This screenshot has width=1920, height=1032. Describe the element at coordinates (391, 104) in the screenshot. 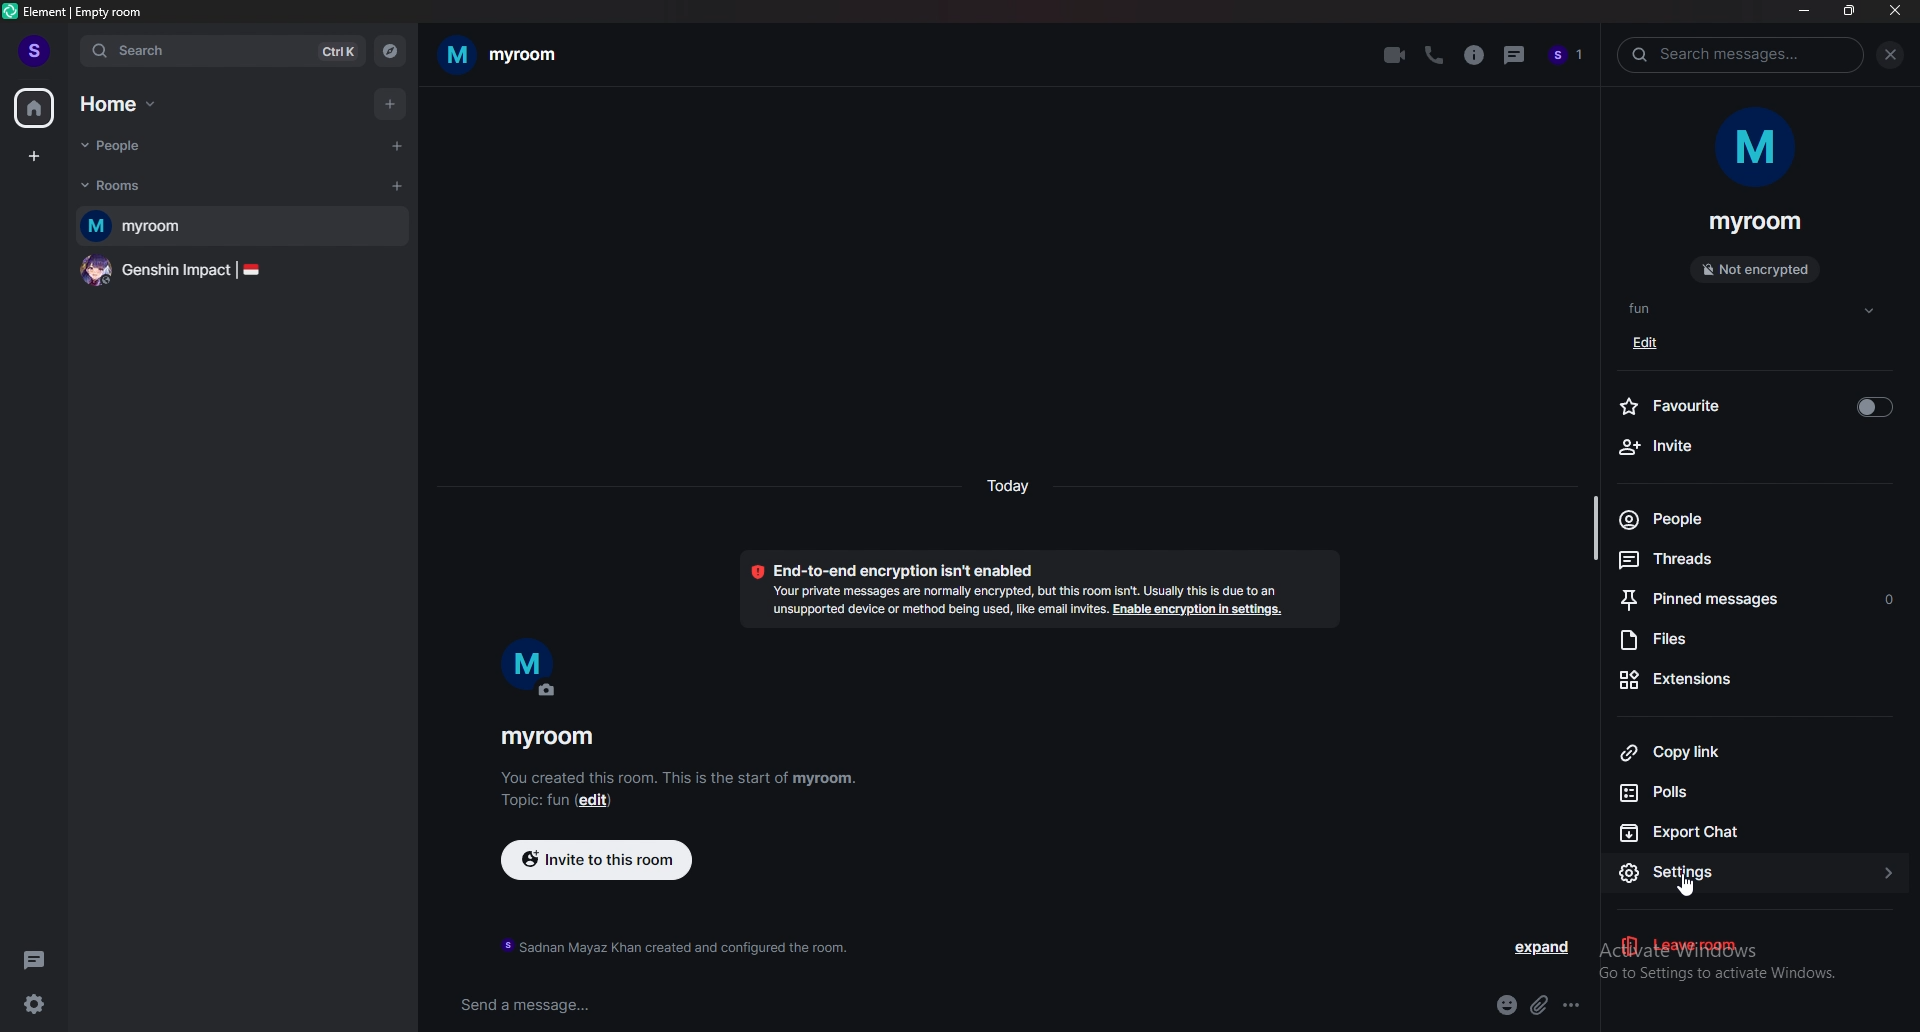

I see `add` at that location.